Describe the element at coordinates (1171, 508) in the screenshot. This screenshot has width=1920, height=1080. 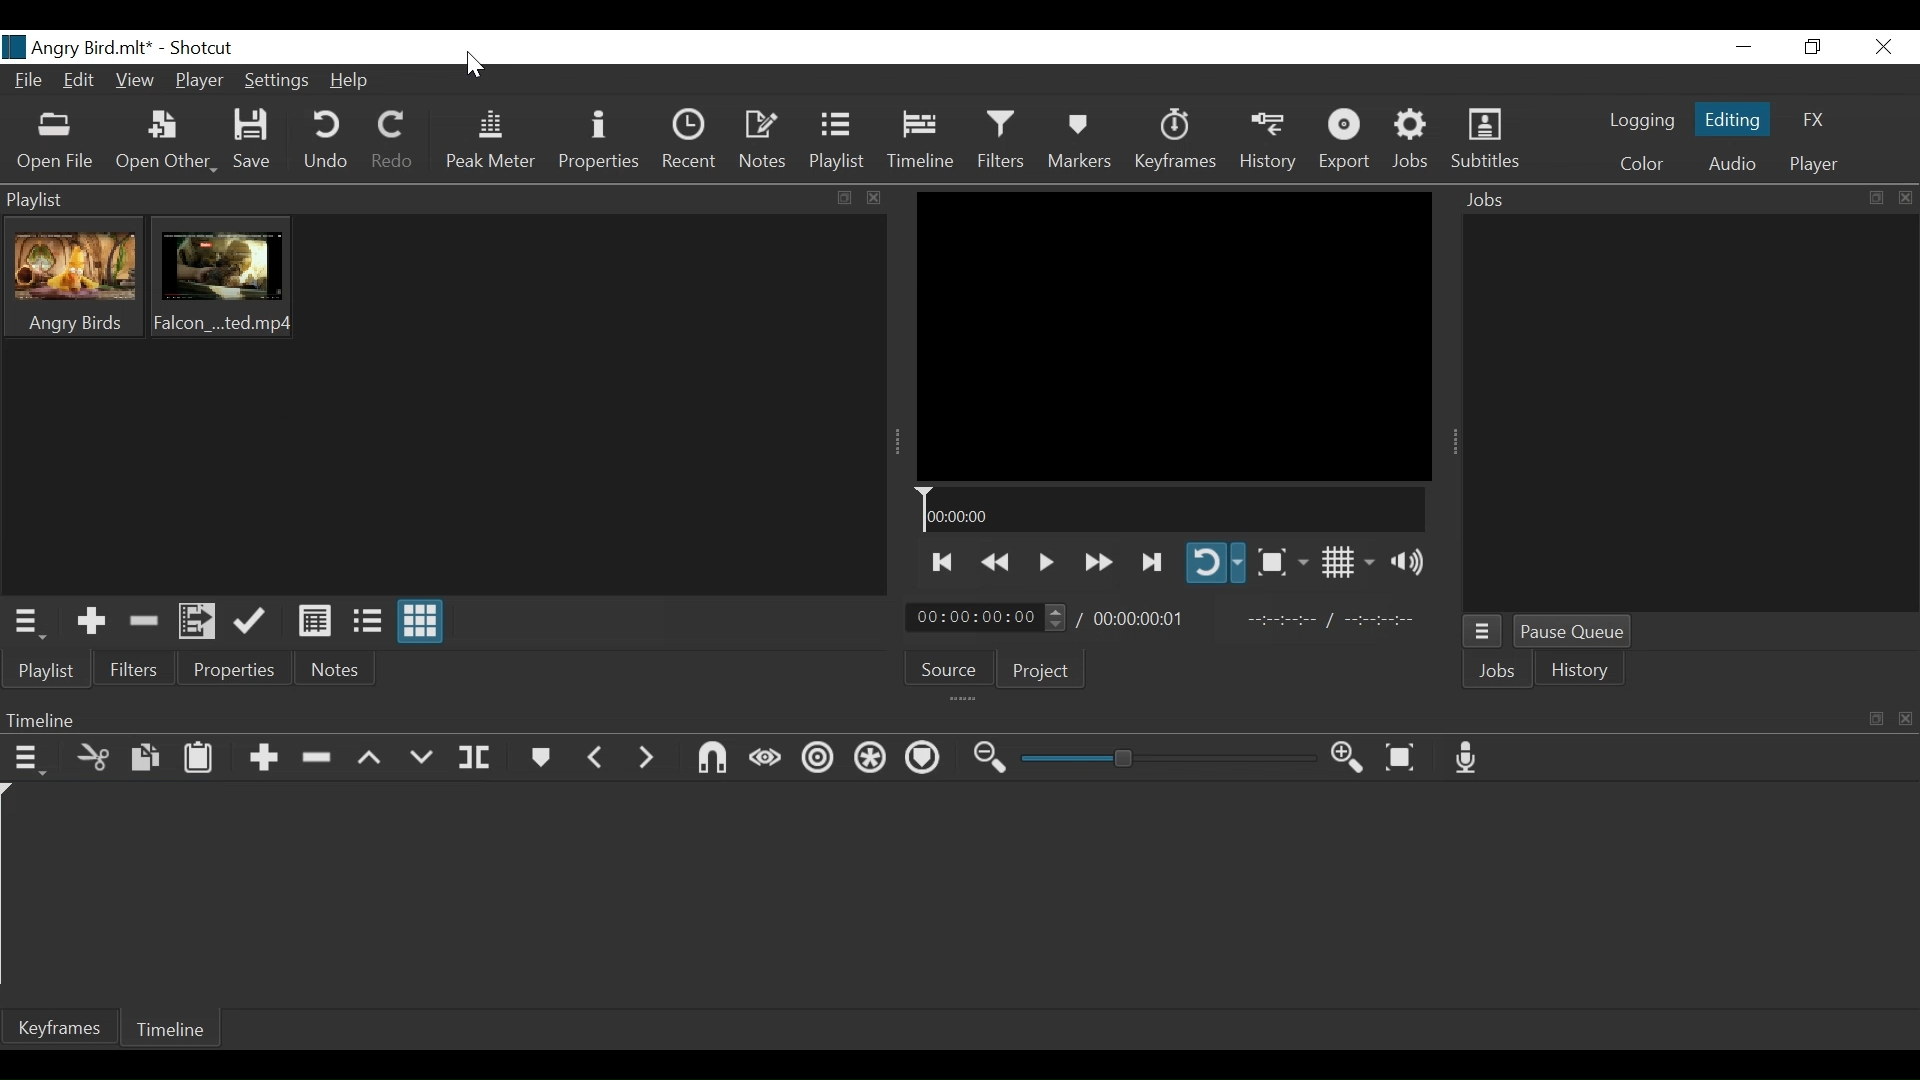
I see `Timeline` at that location.